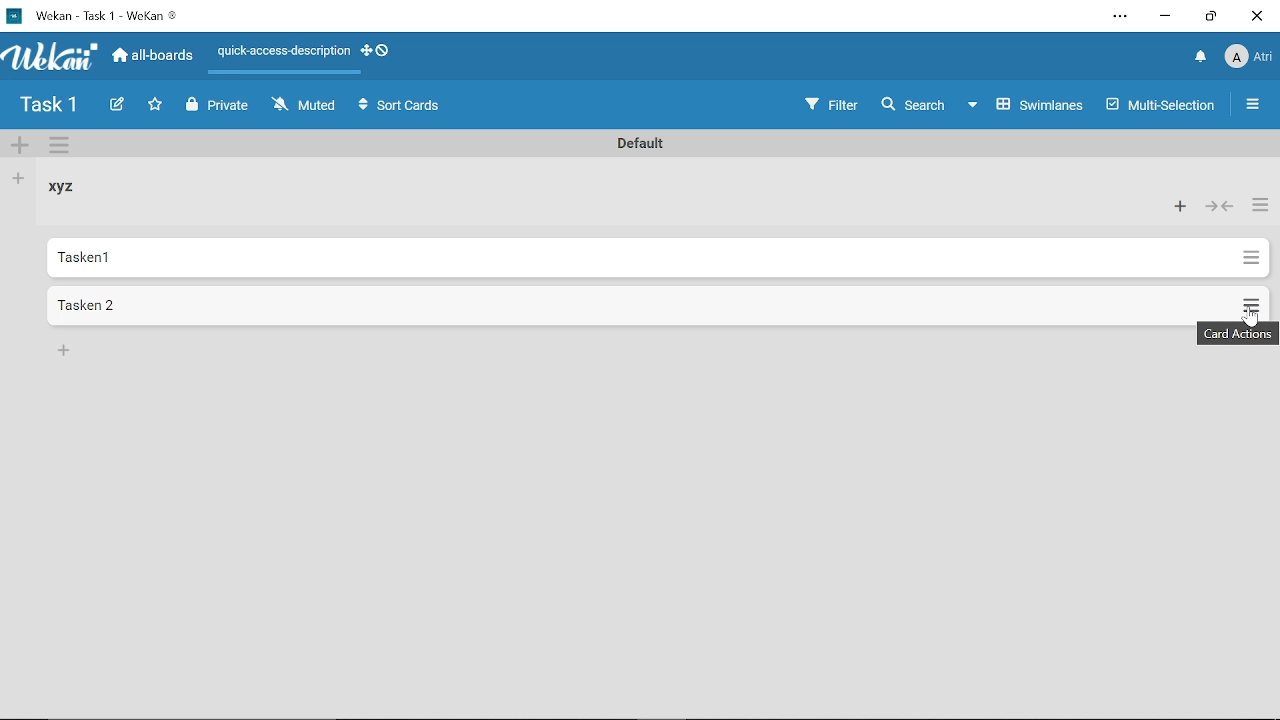  Describe the element at coordinates (1253, 108) in the screenshot. I see `Open/close sidebar` at that location.